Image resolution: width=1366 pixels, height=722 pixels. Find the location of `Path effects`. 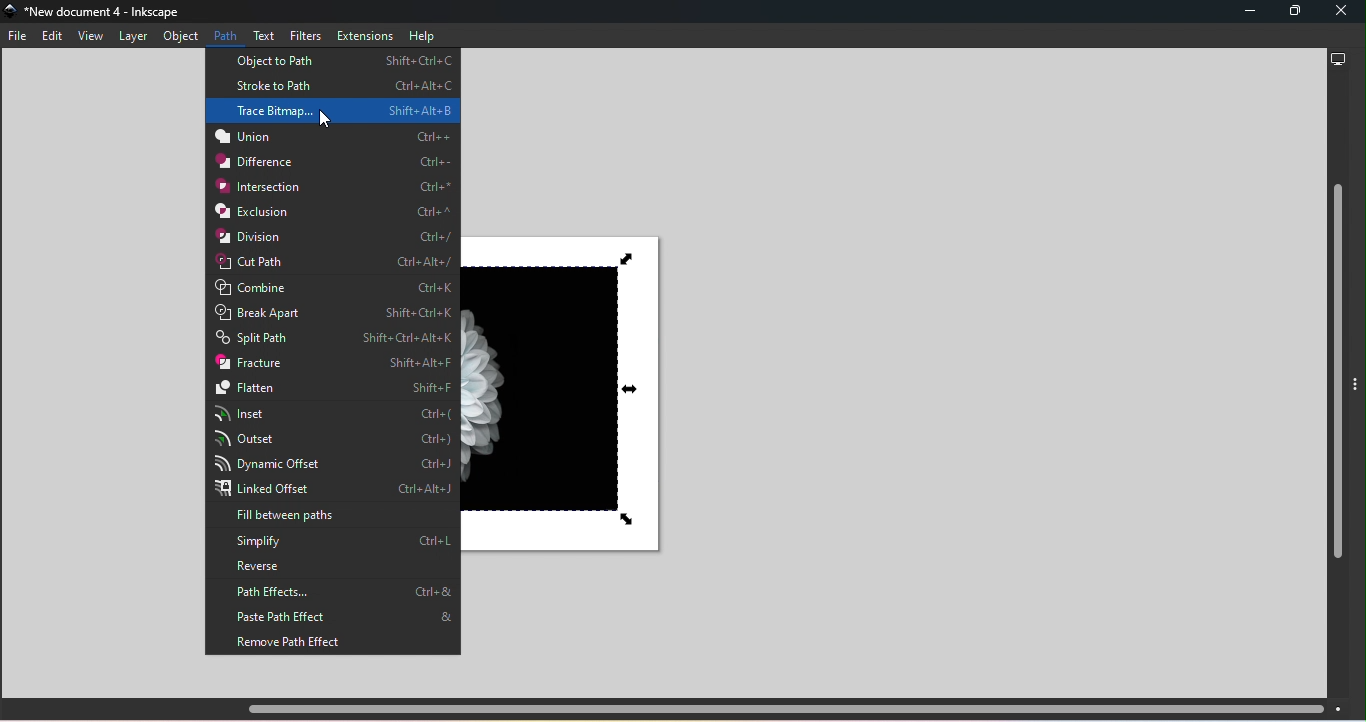

Path effects is located at coordinates (342, 591).